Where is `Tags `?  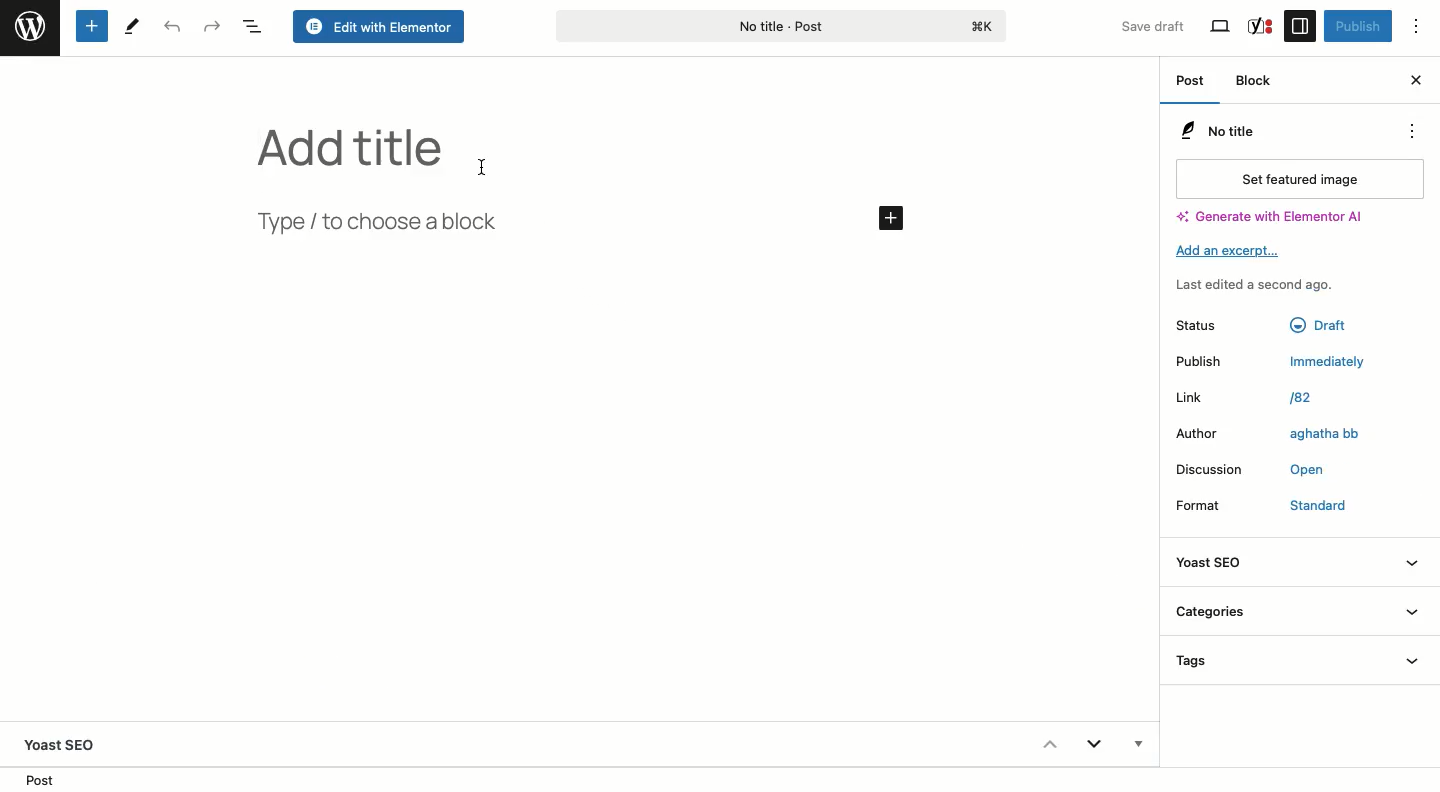 Tags  is located at coordinates (1301, 660).